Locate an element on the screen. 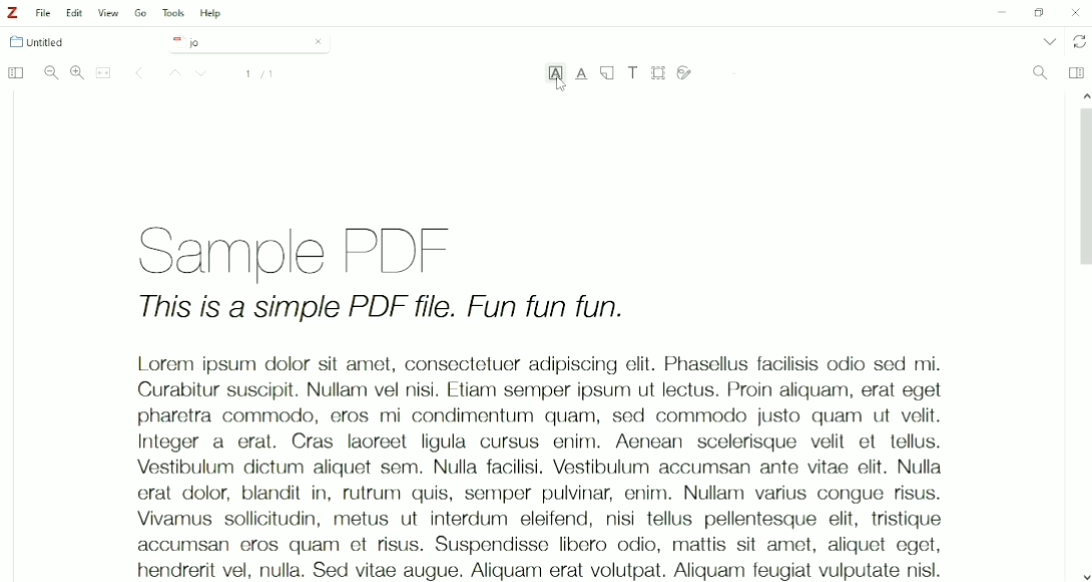 The width and height of the screenshot is (1092, 582). List all tabs is located at coordinates (1048, 41).